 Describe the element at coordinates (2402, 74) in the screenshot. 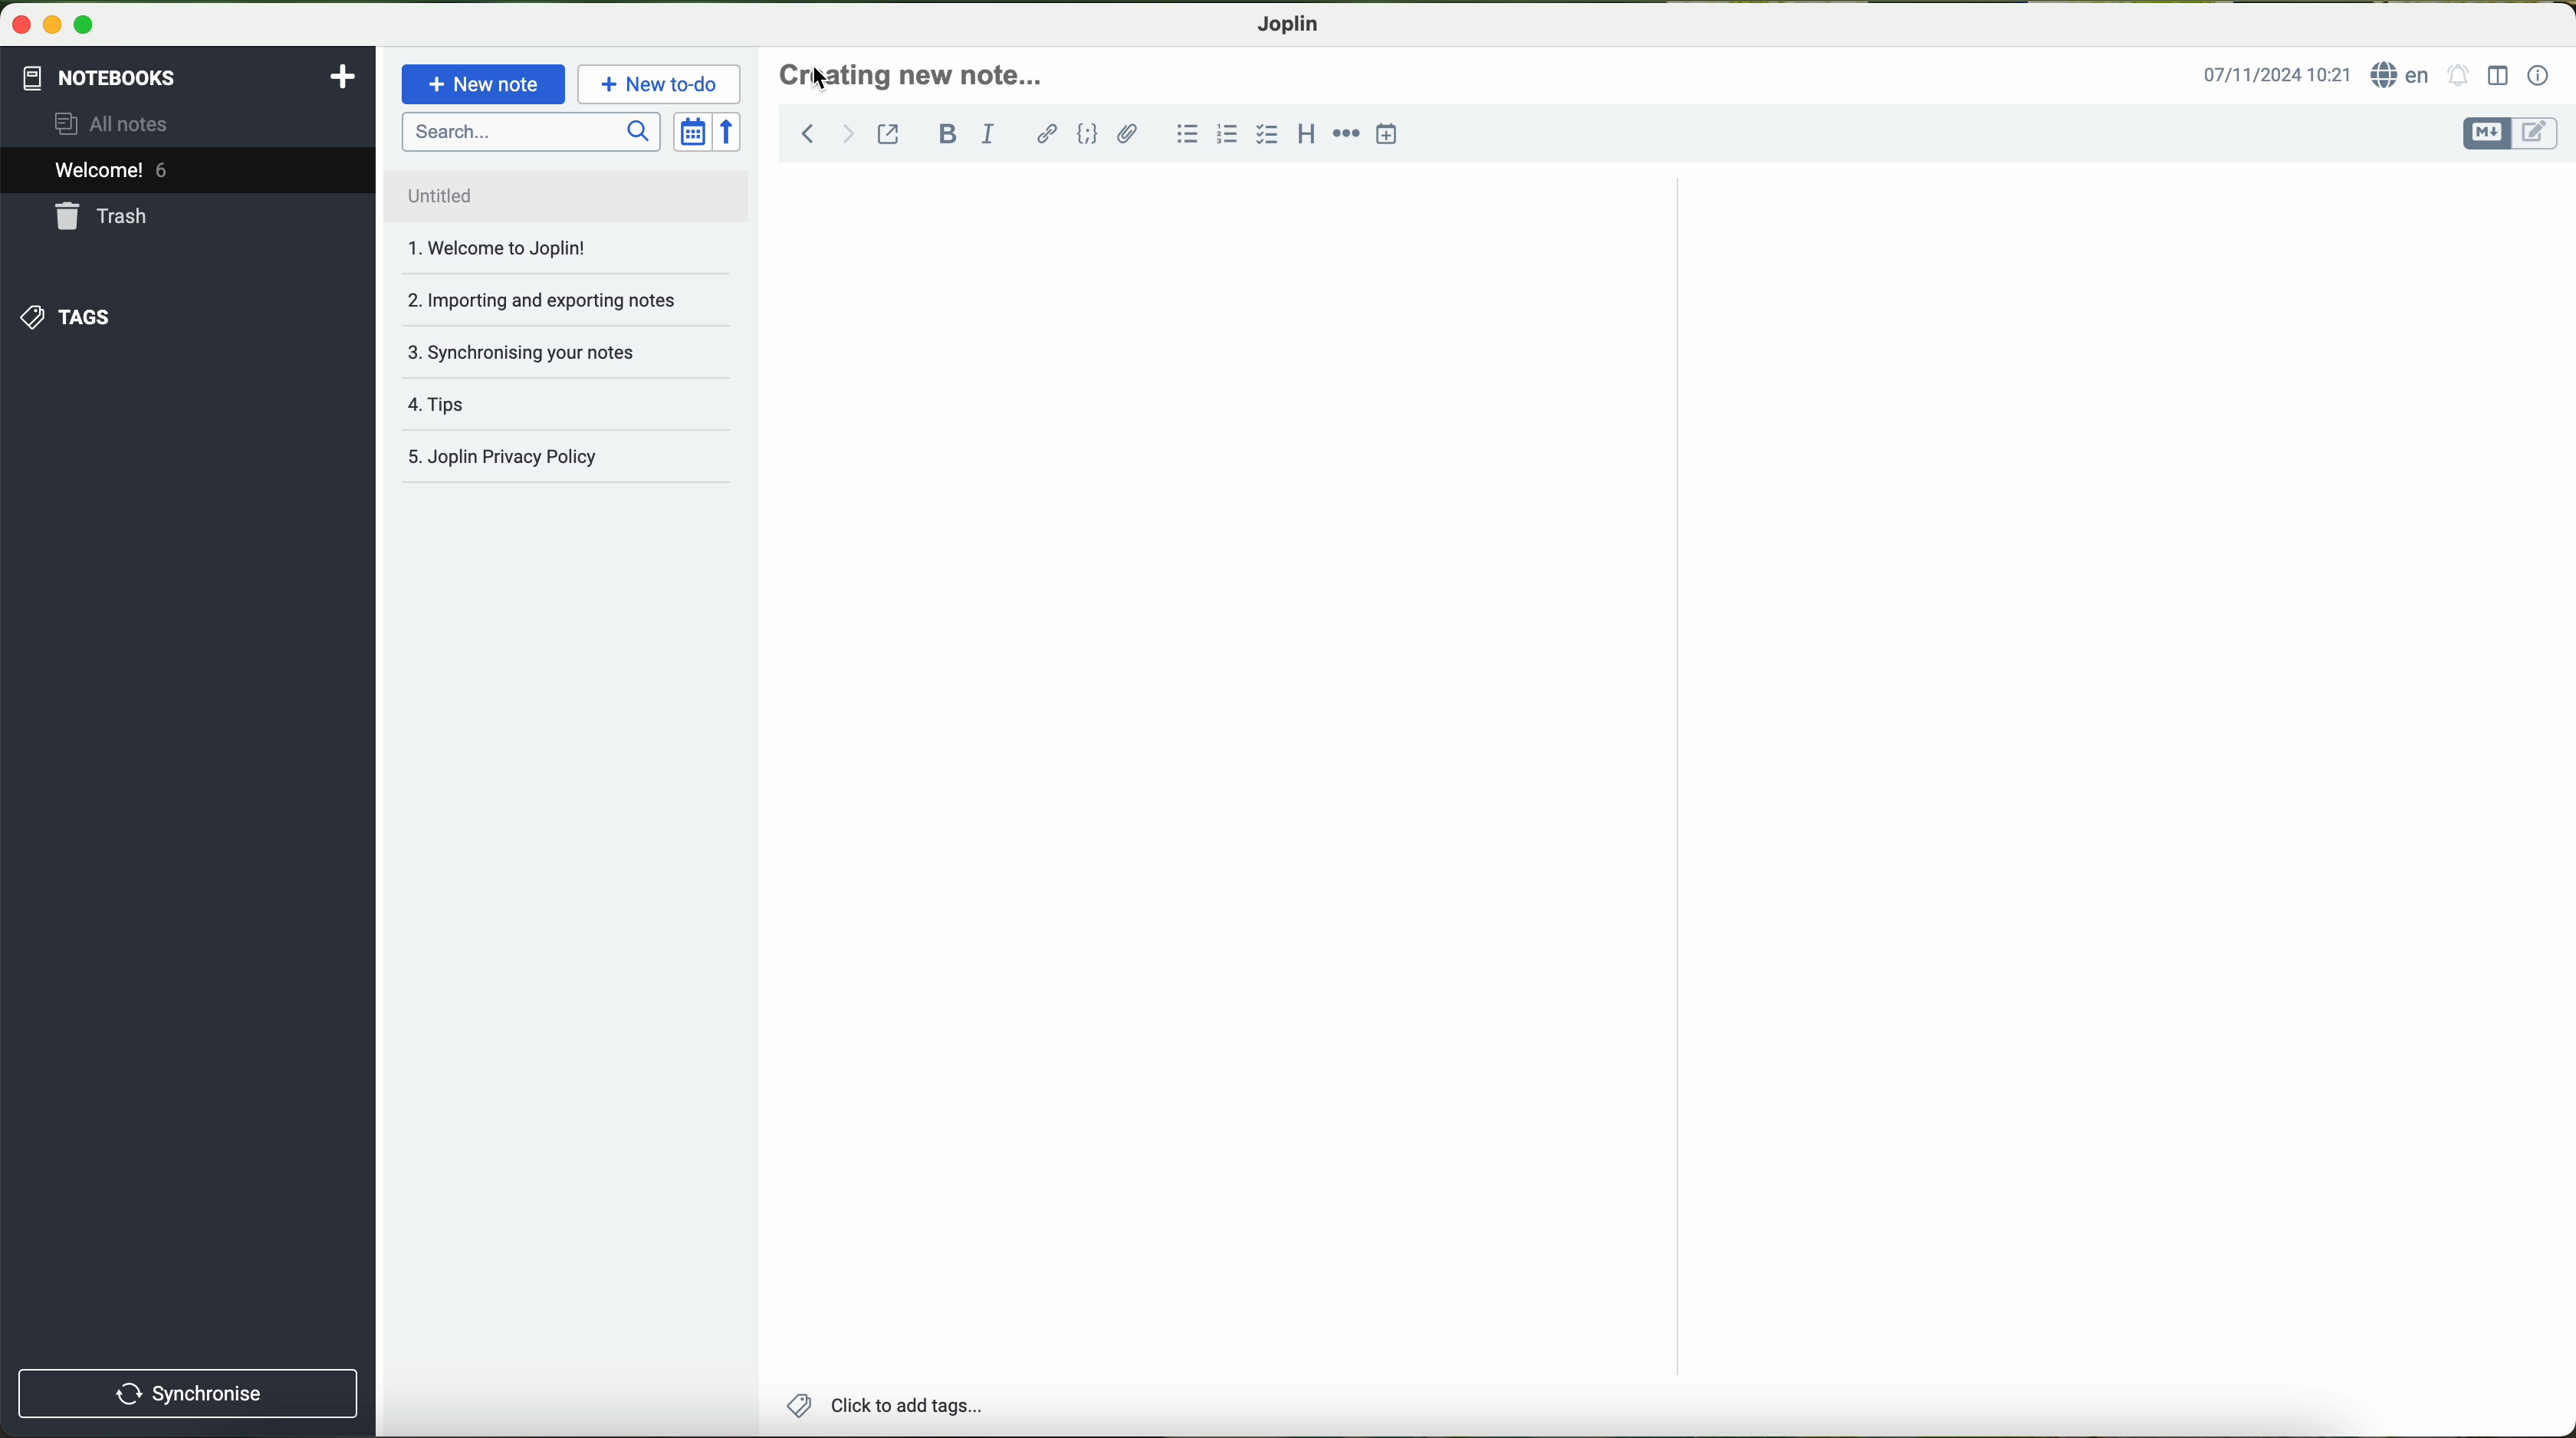

I see `language` at that location.